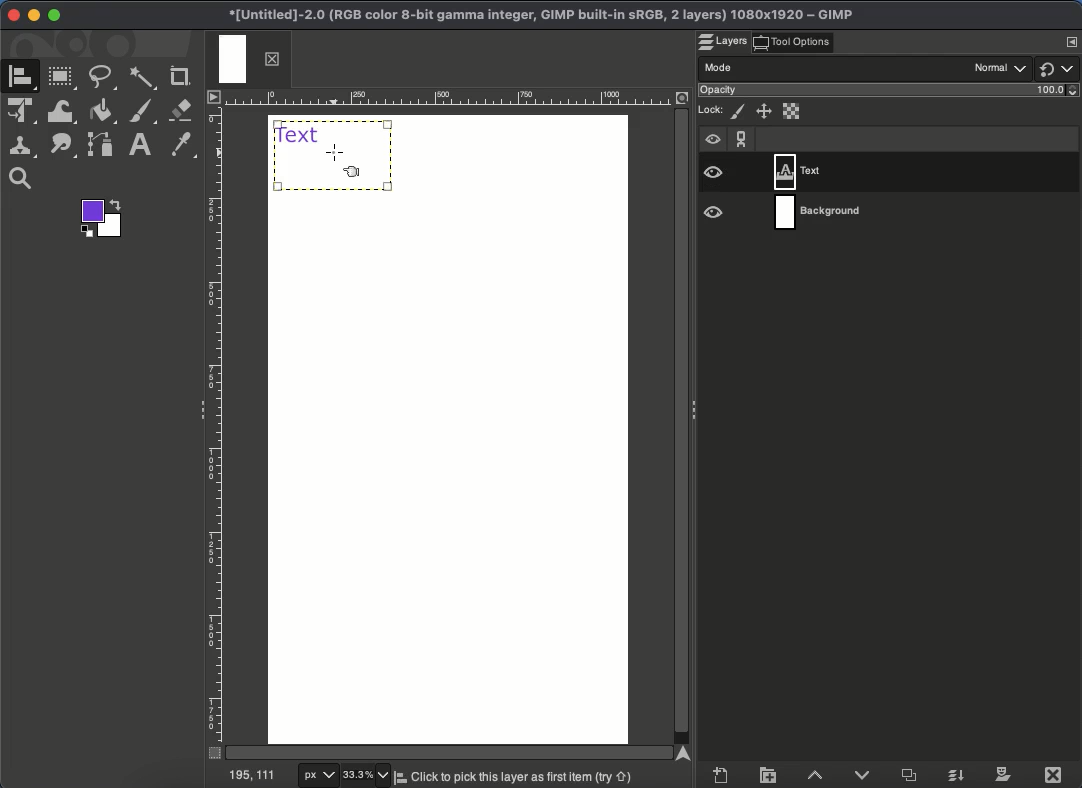  I want to click on px, so click(315, 776).